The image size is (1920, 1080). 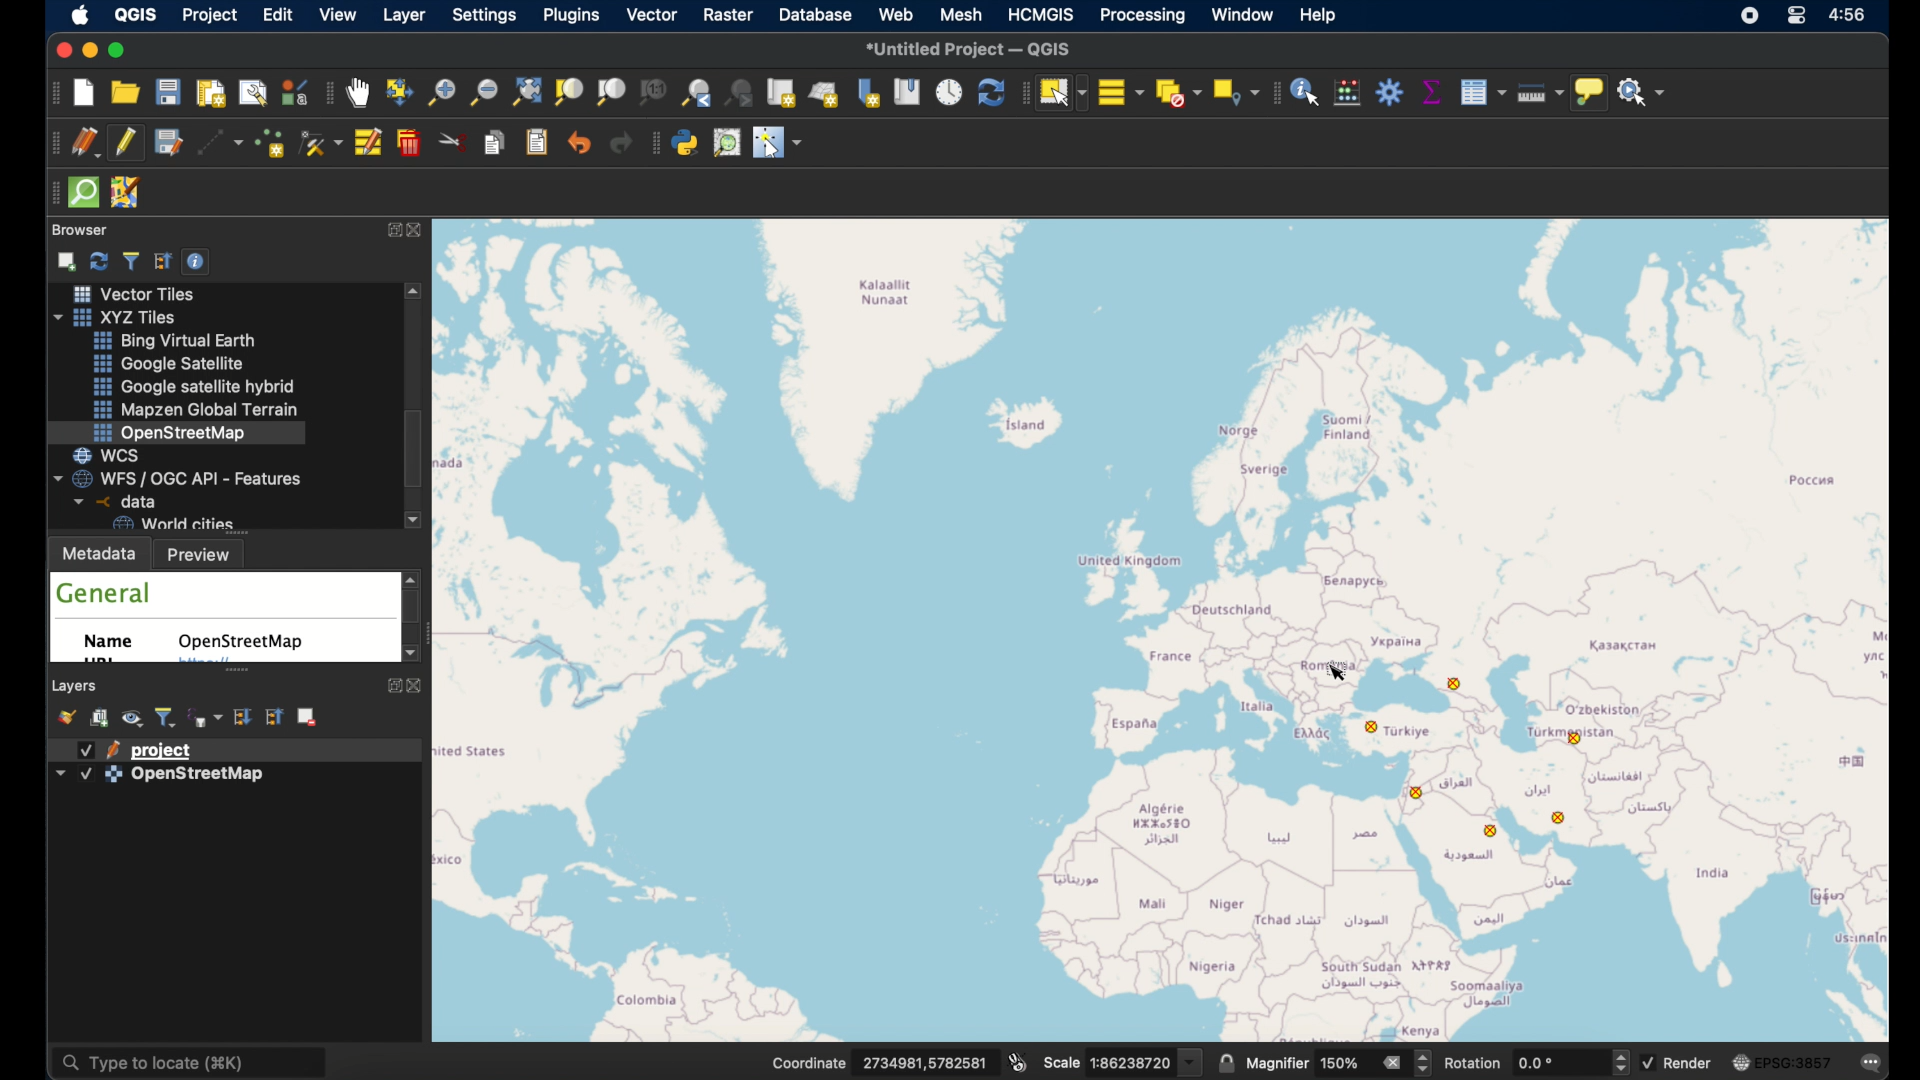 What do you see at coordinates (1423, 793) in the screenshot?
I see `point feature` at bounding box center [1423, 793].